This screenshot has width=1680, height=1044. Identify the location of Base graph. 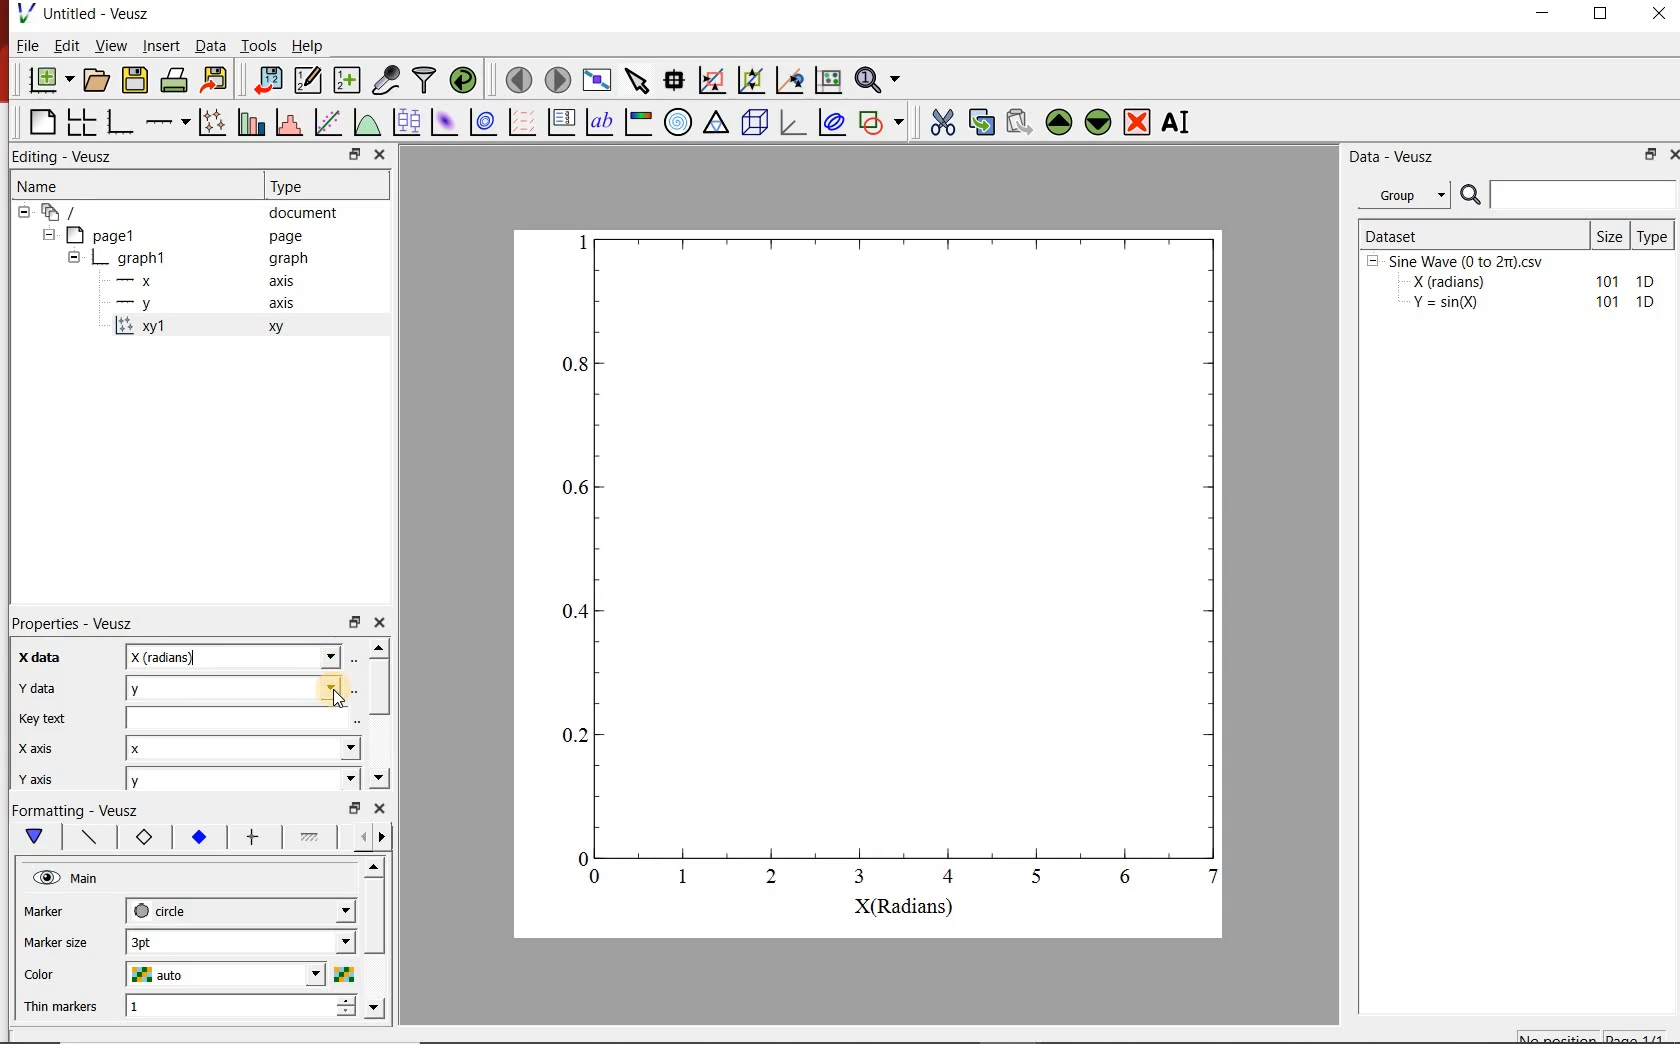
(121, 122).